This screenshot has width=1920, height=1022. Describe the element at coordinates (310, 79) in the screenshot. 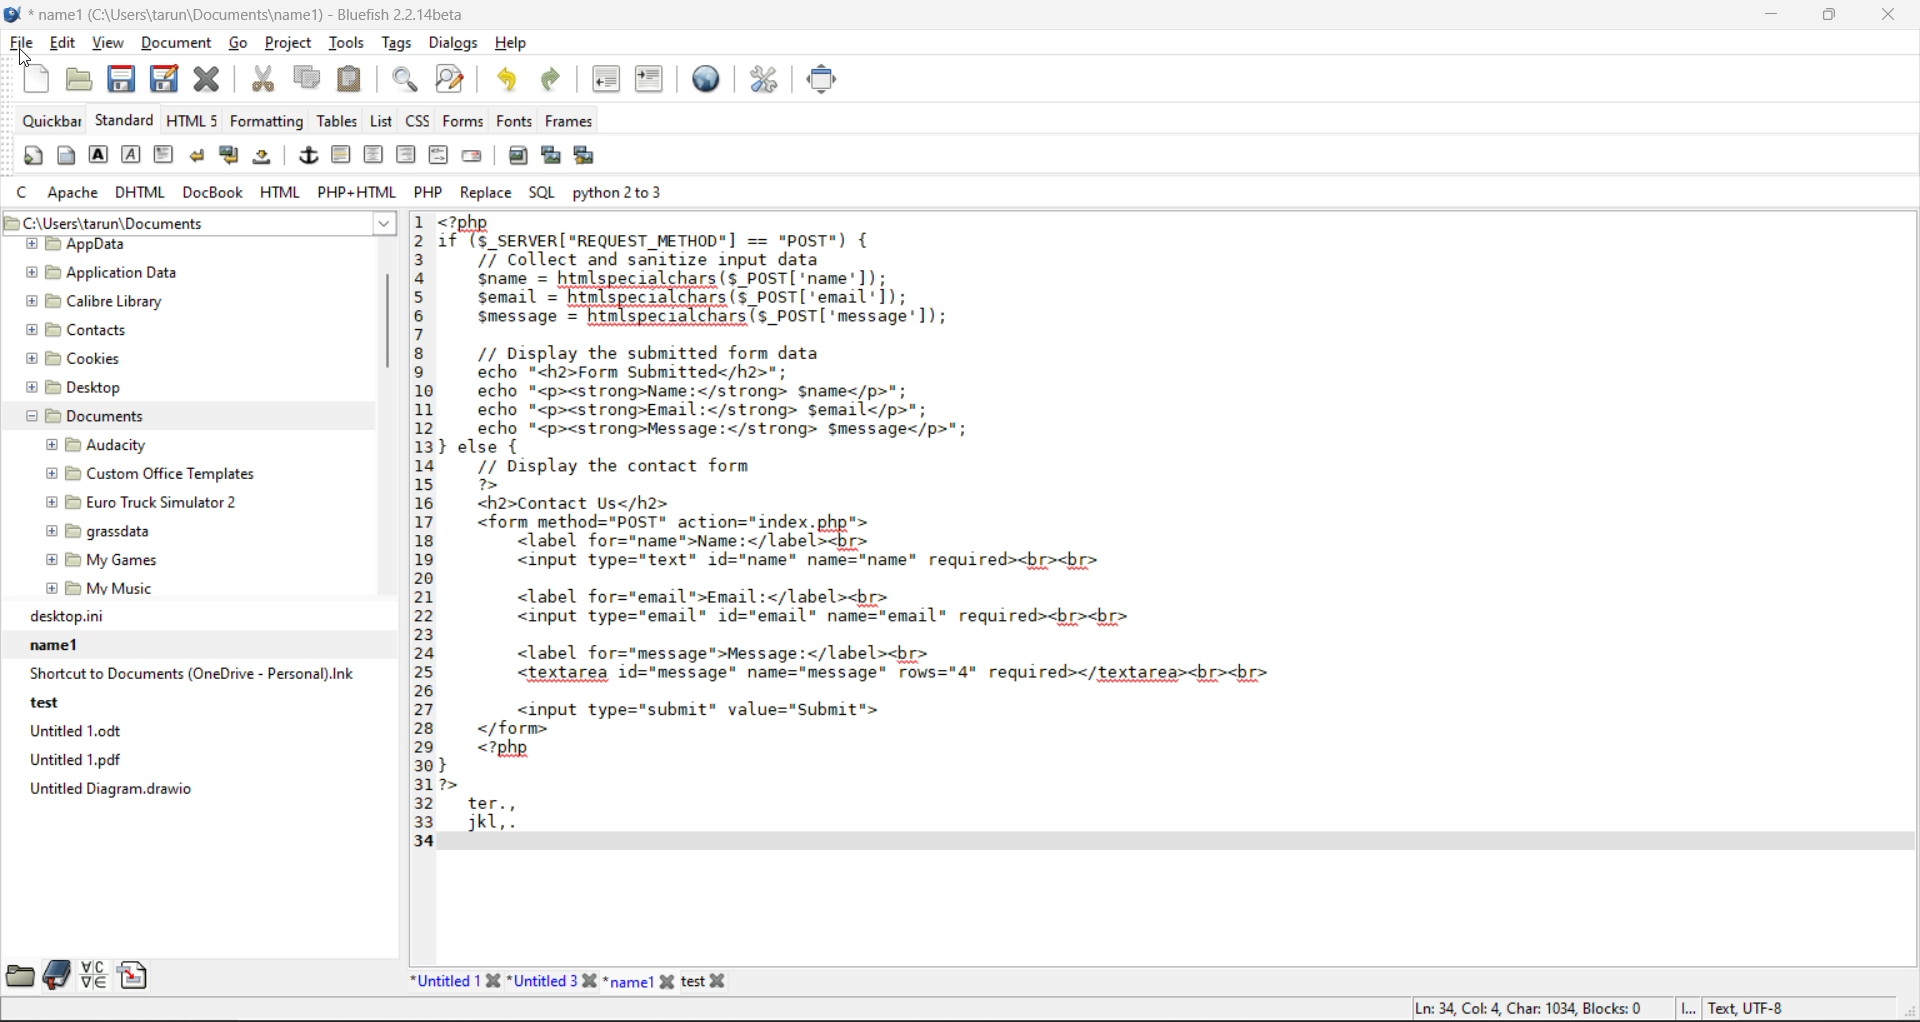

I see `copy` at that location.